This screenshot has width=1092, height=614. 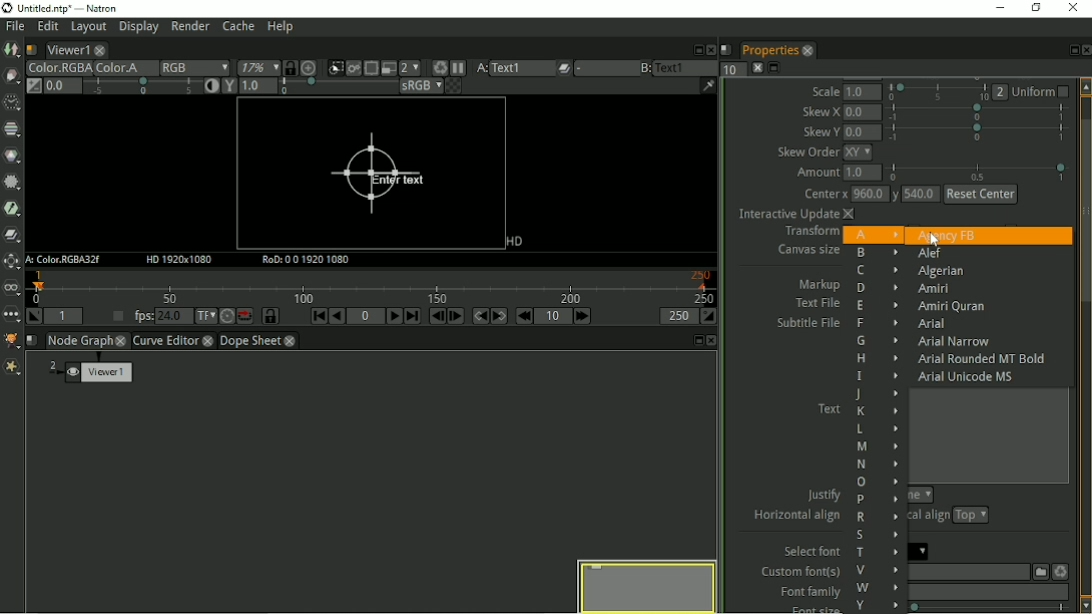 What do you see at coordinates (1037, 9) in the screenshot?
I see `Restore down` at bounding box center [1037, 9].